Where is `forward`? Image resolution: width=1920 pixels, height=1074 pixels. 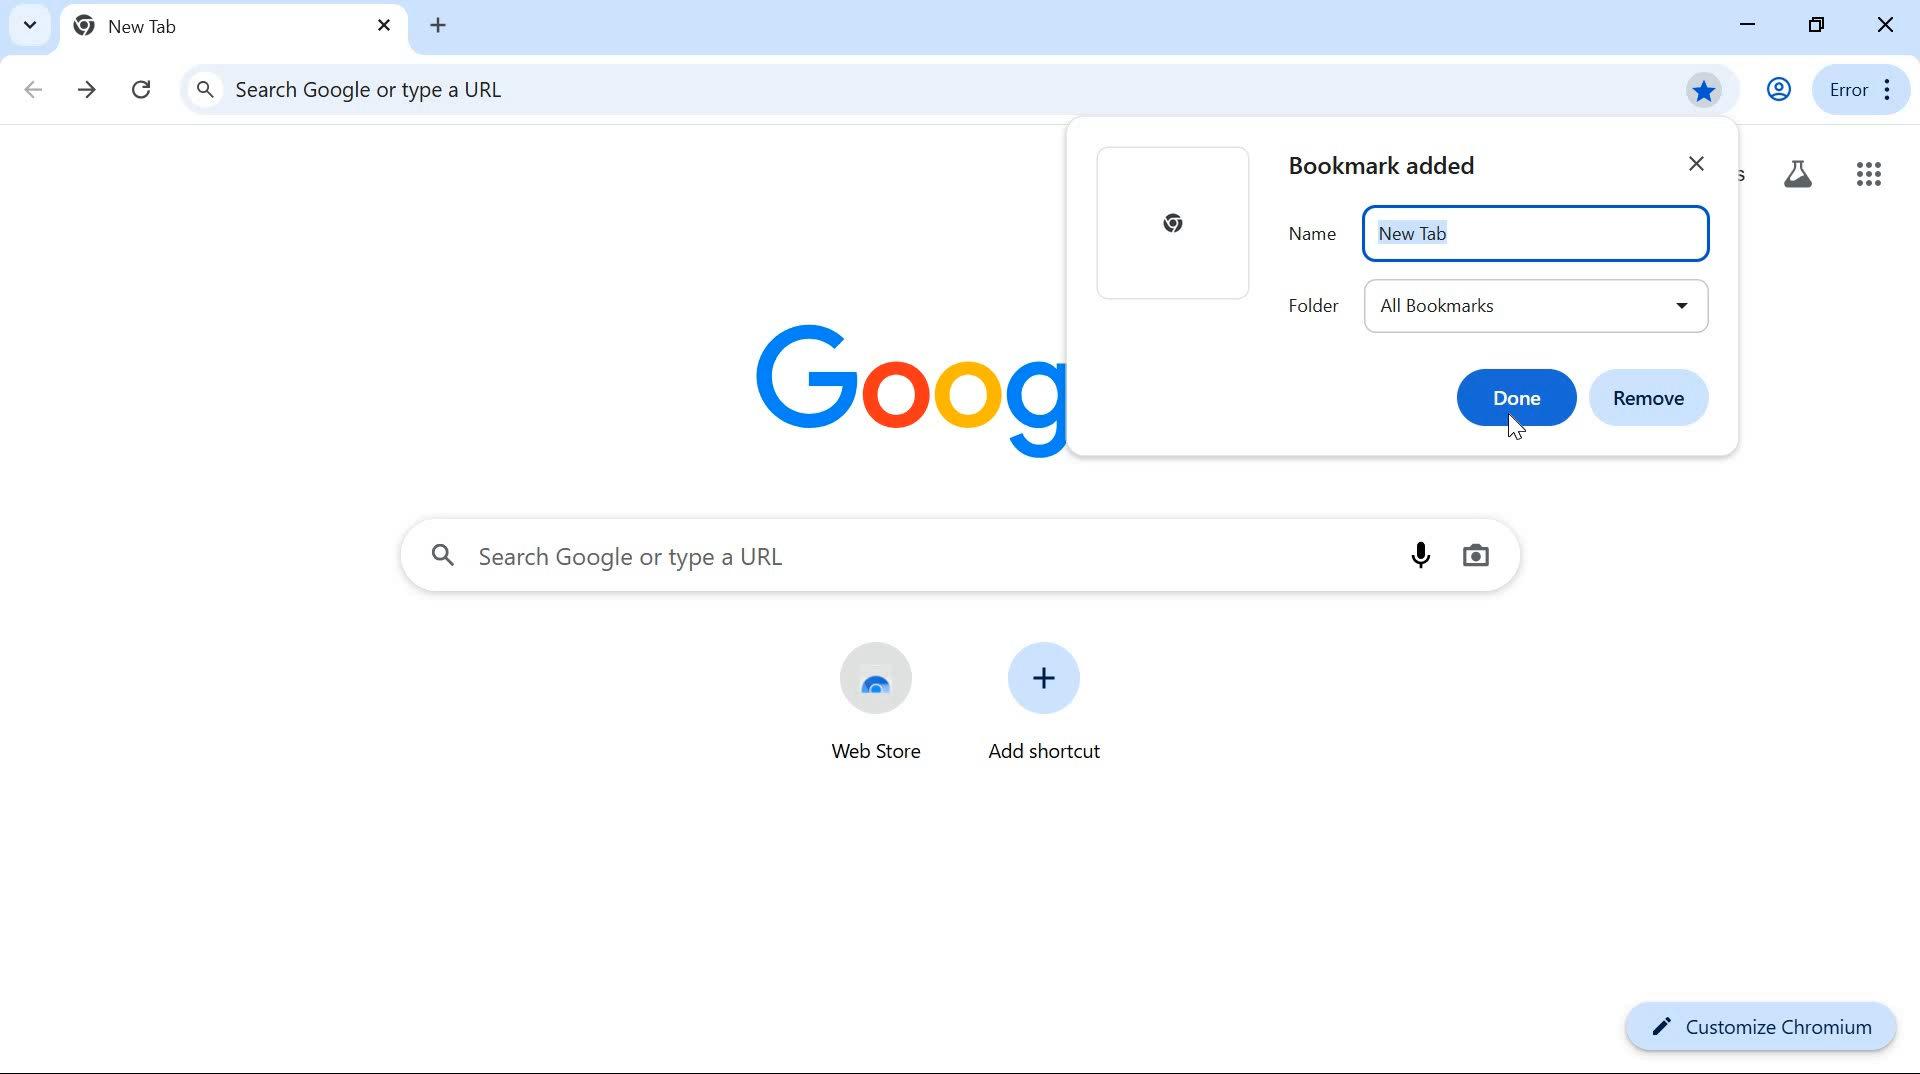 forward is located at coordinates (89, 88).